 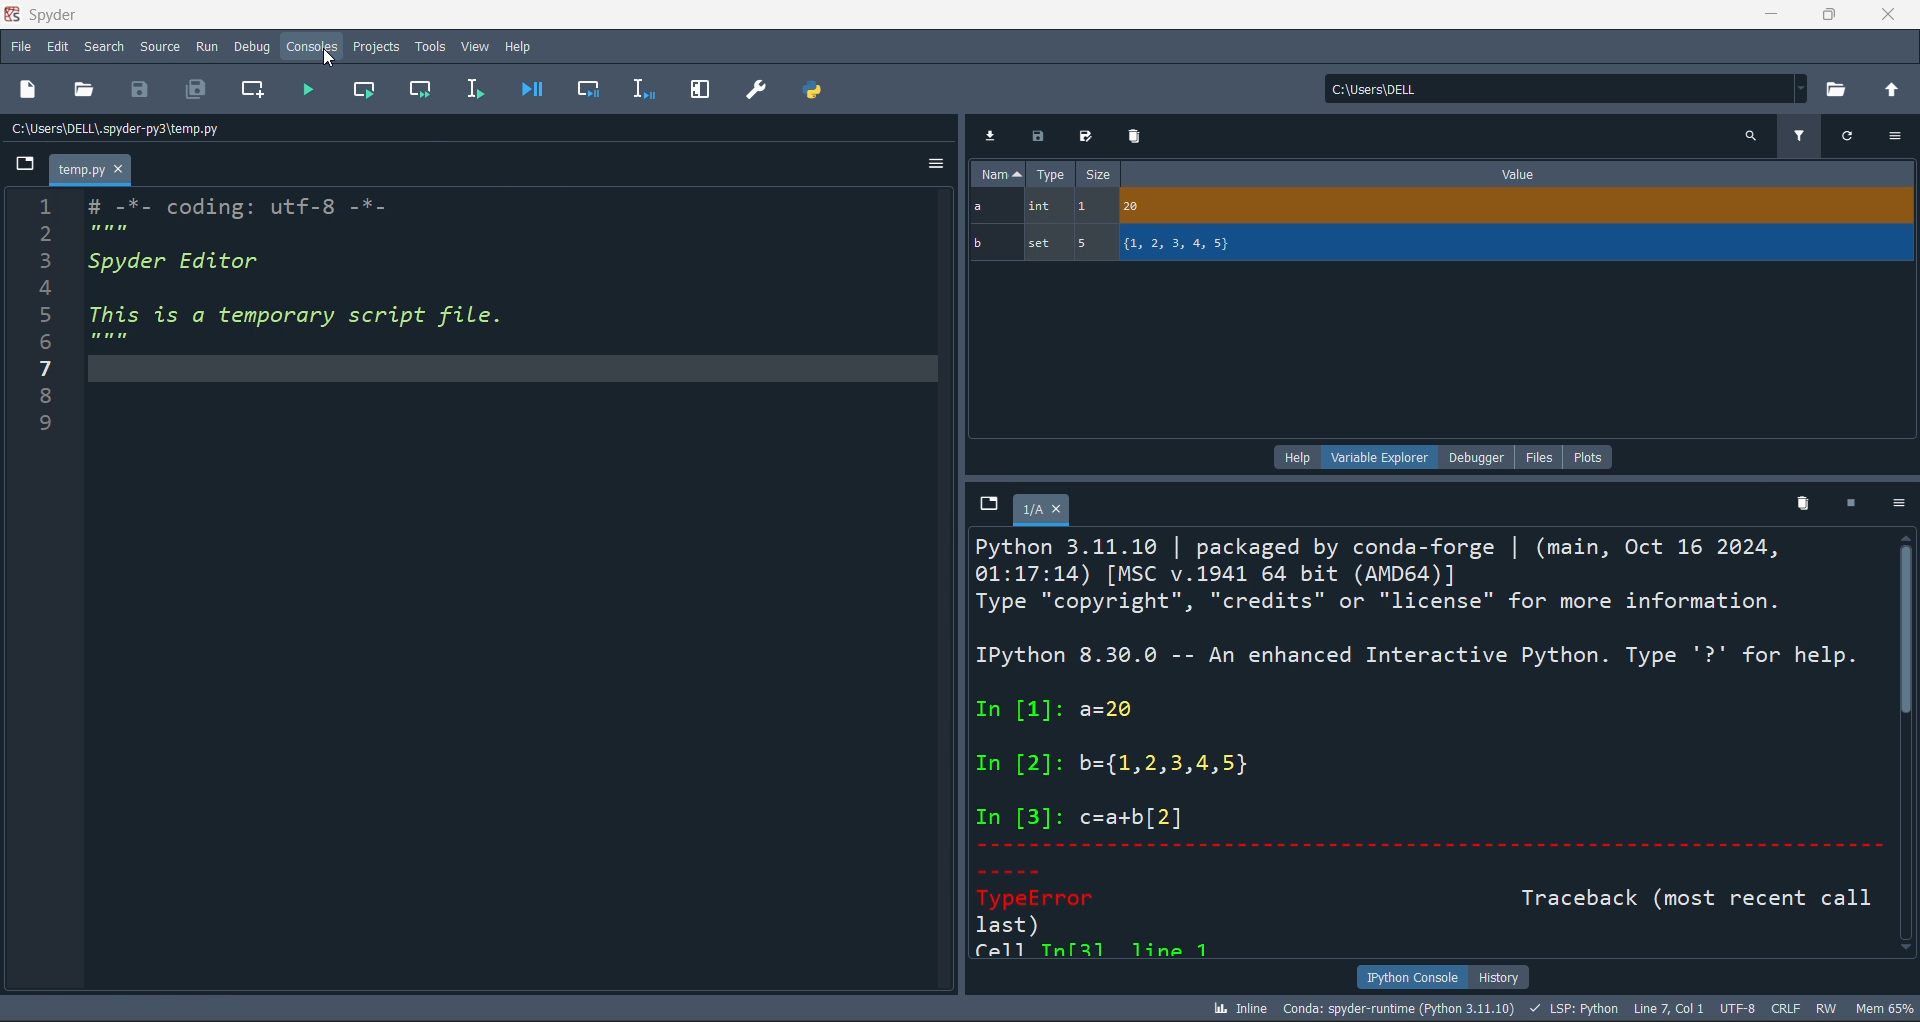 What do you see at coordinates (1528, 173) in the screenshot?
I see `value` at bounding box center [1528, 173].